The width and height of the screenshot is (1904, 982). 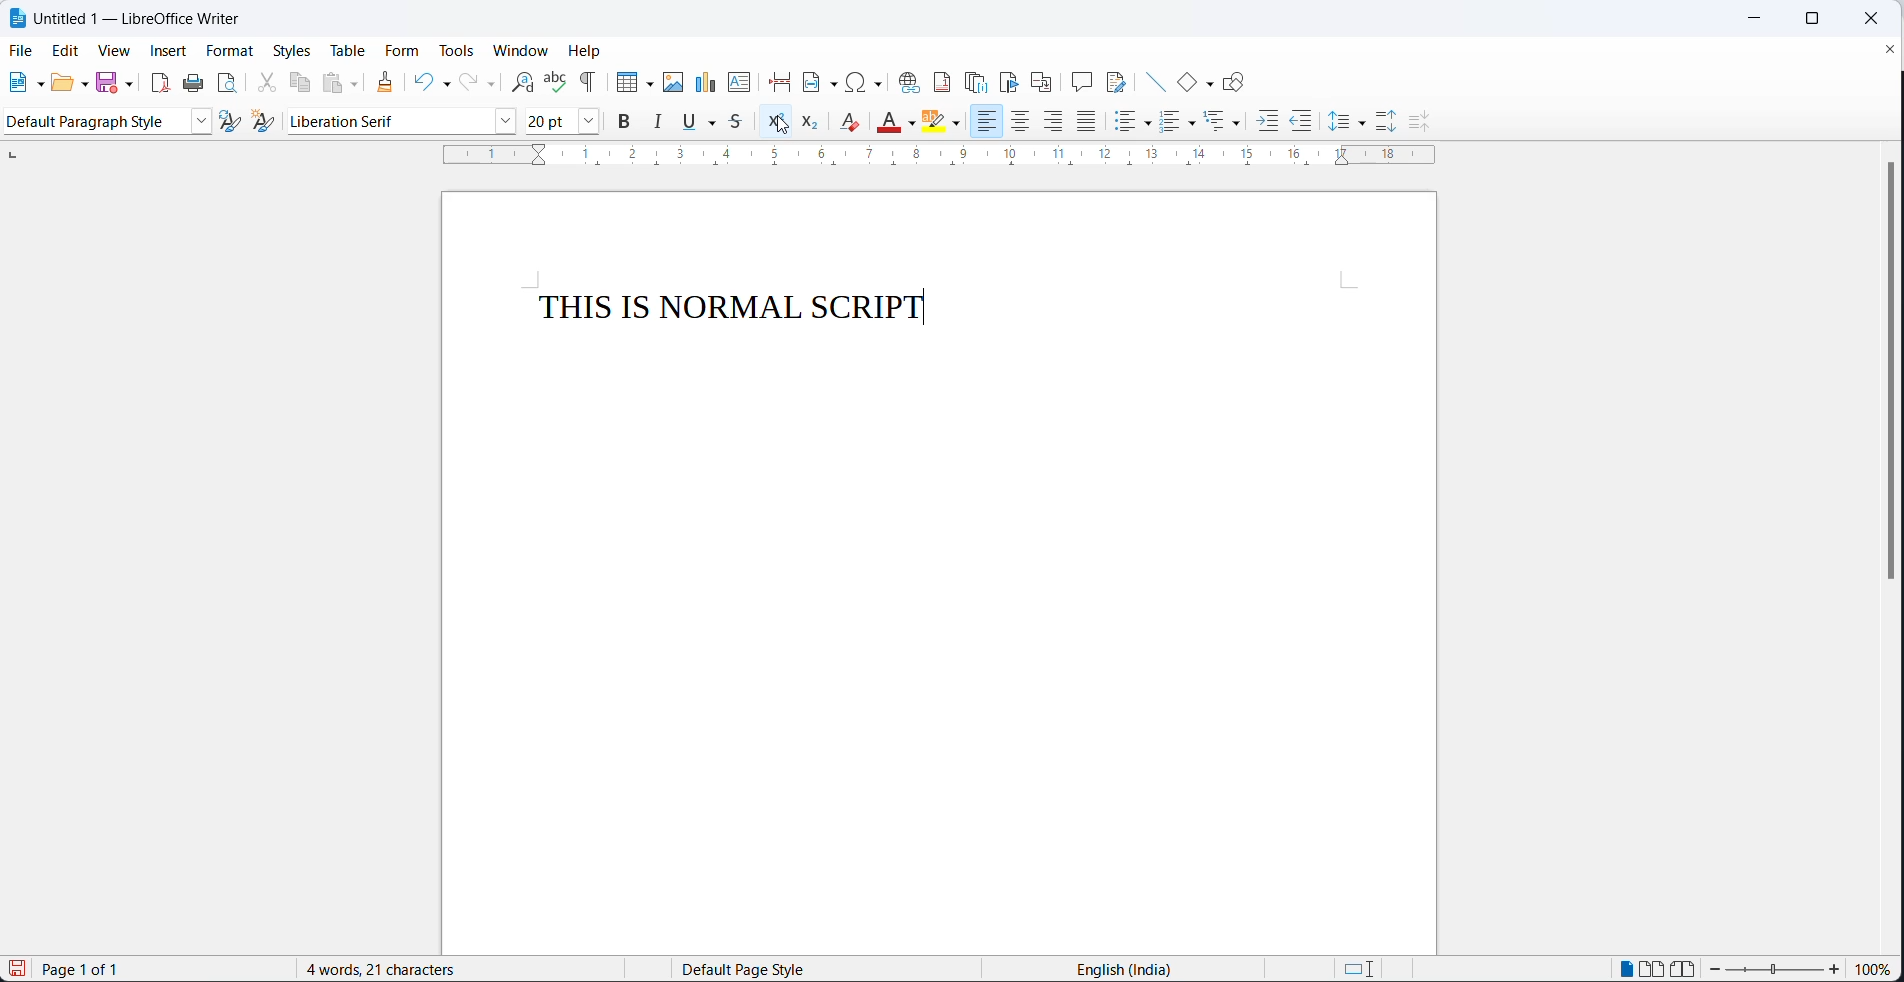 What do you see at coordinates (15, 969) in the screenshot?
I see `Save` at bounding box center [15, 969].